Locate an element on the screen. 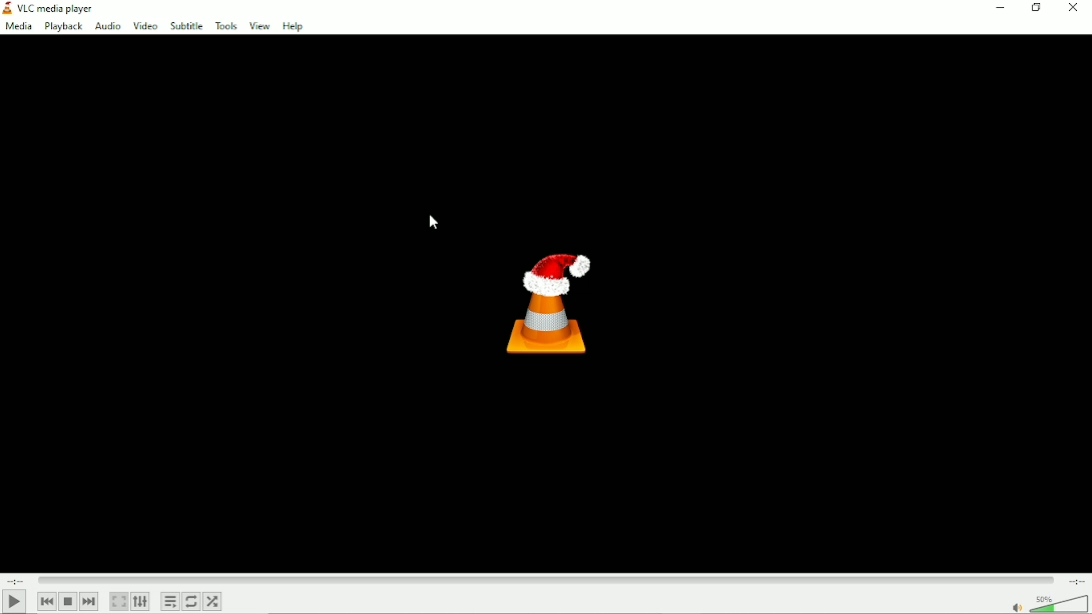  Random is located at coordinates (212, 601).